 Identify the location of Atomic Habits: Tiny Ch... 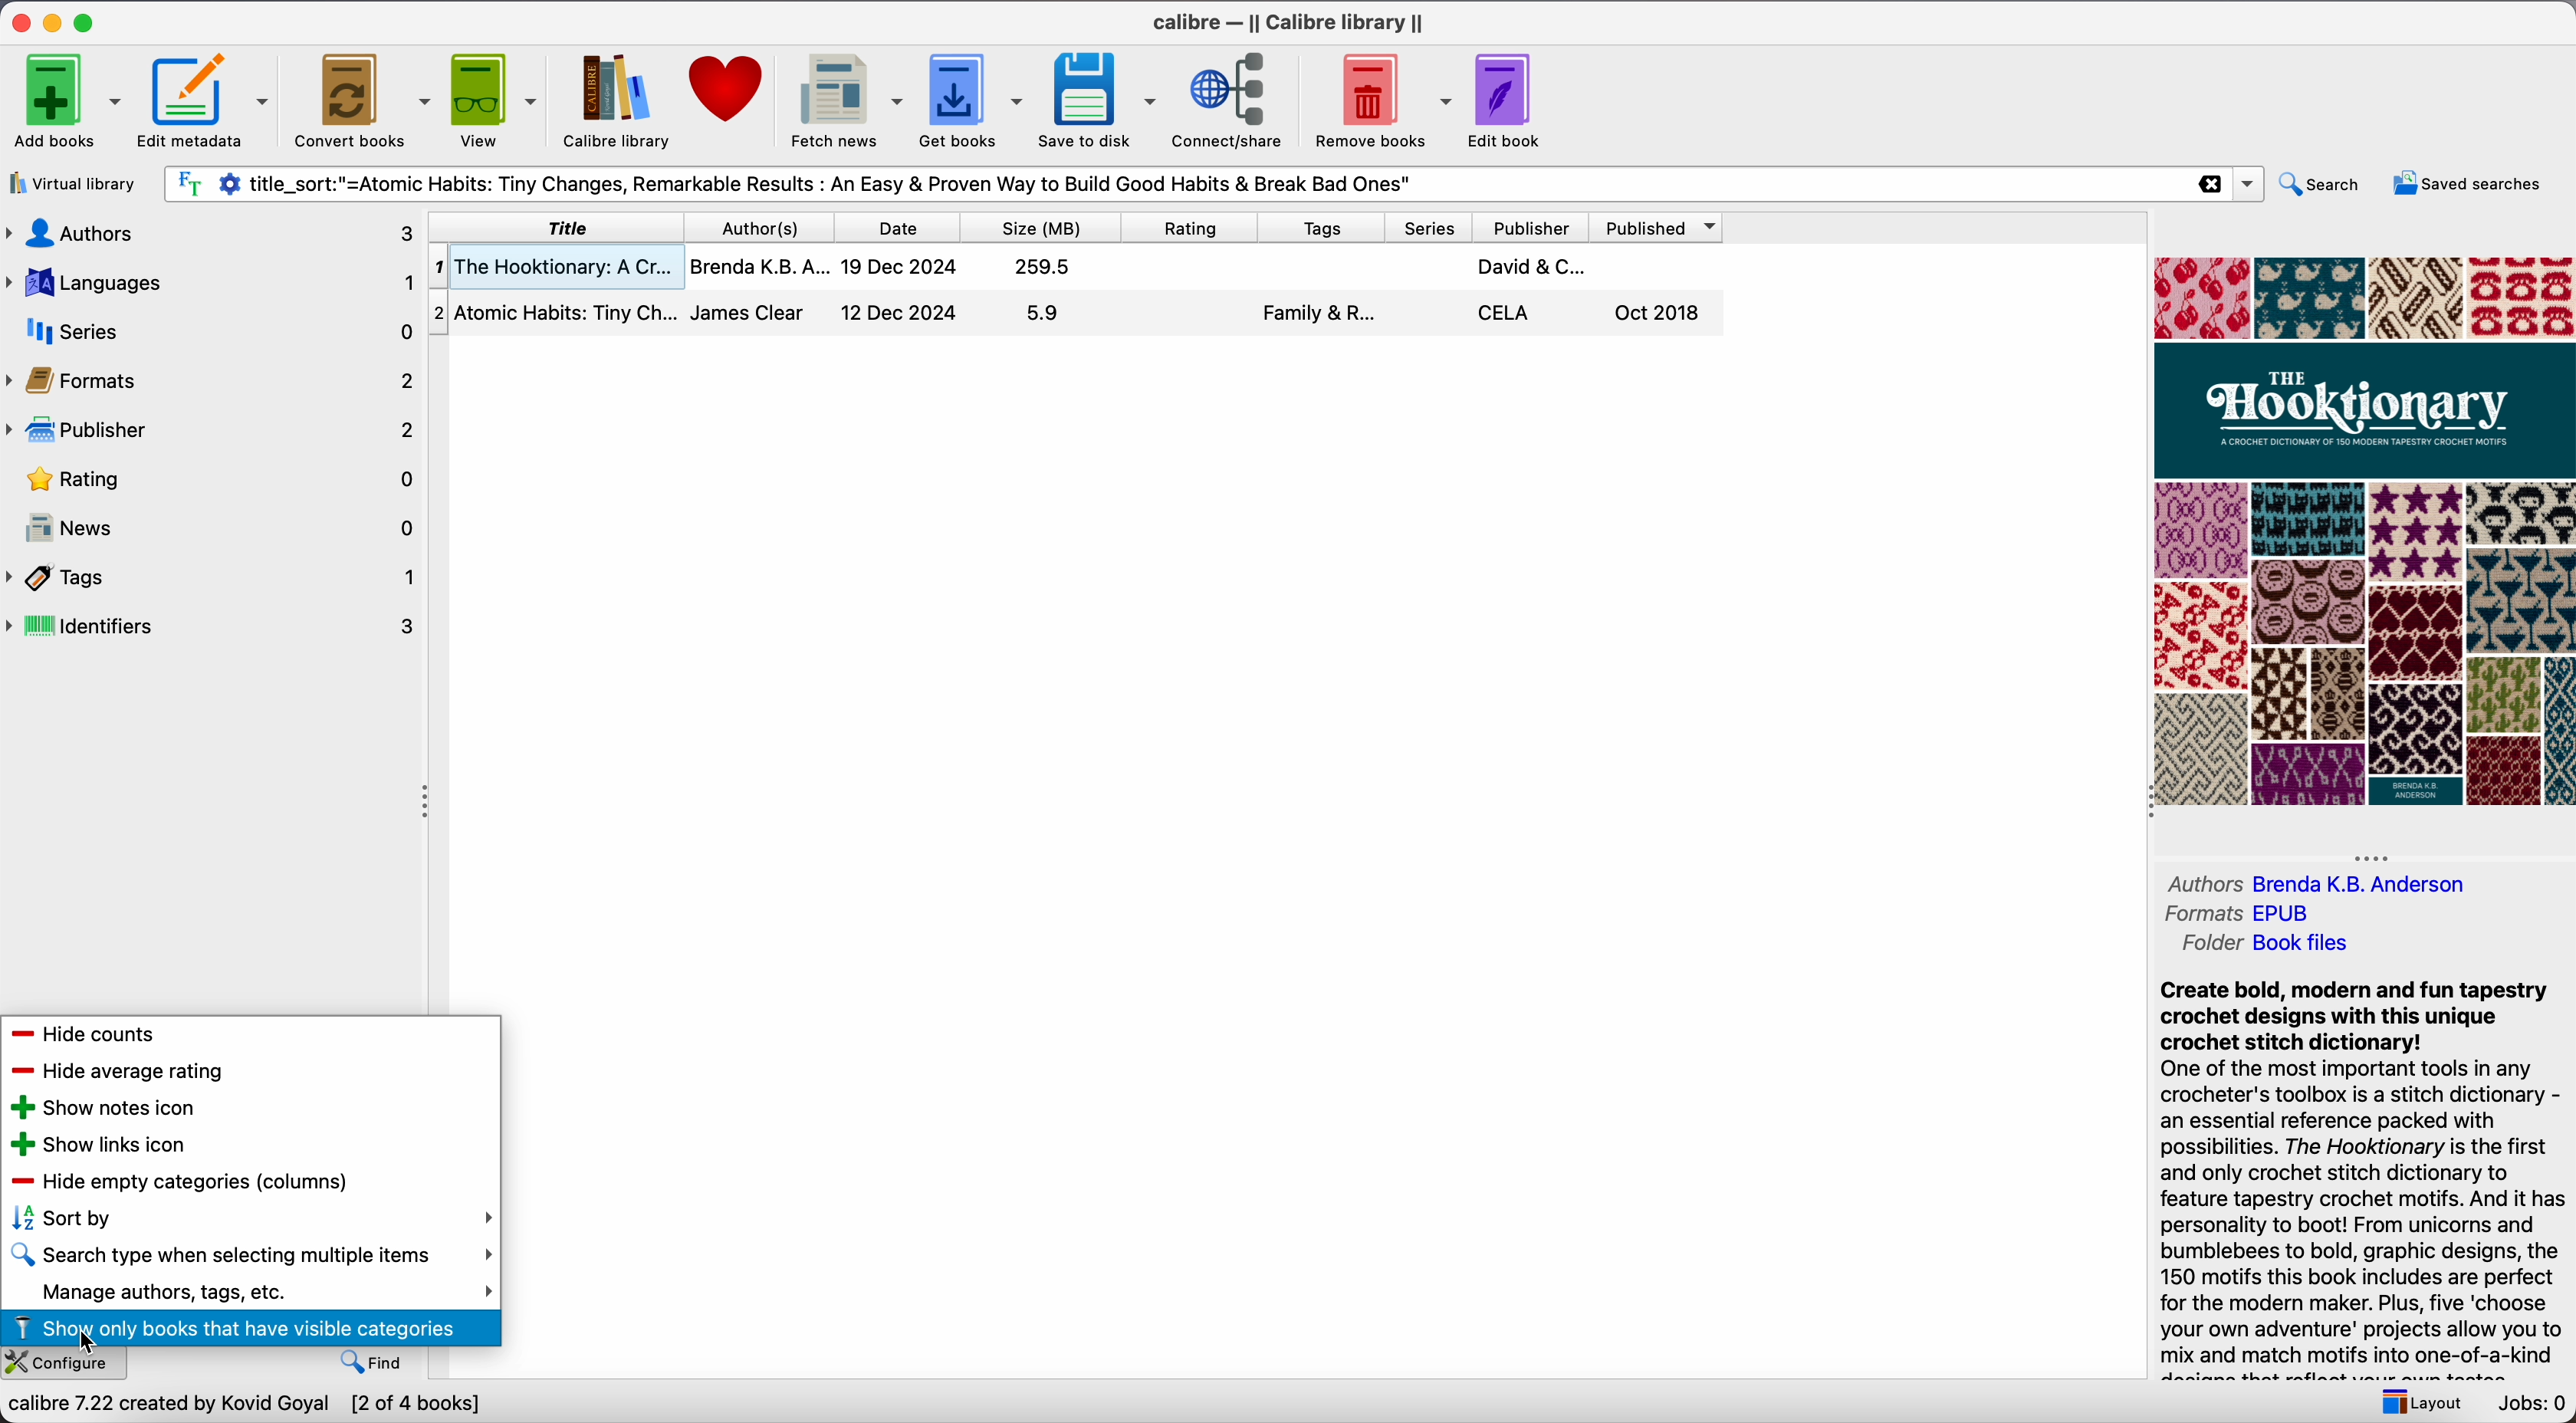
(555, 309).